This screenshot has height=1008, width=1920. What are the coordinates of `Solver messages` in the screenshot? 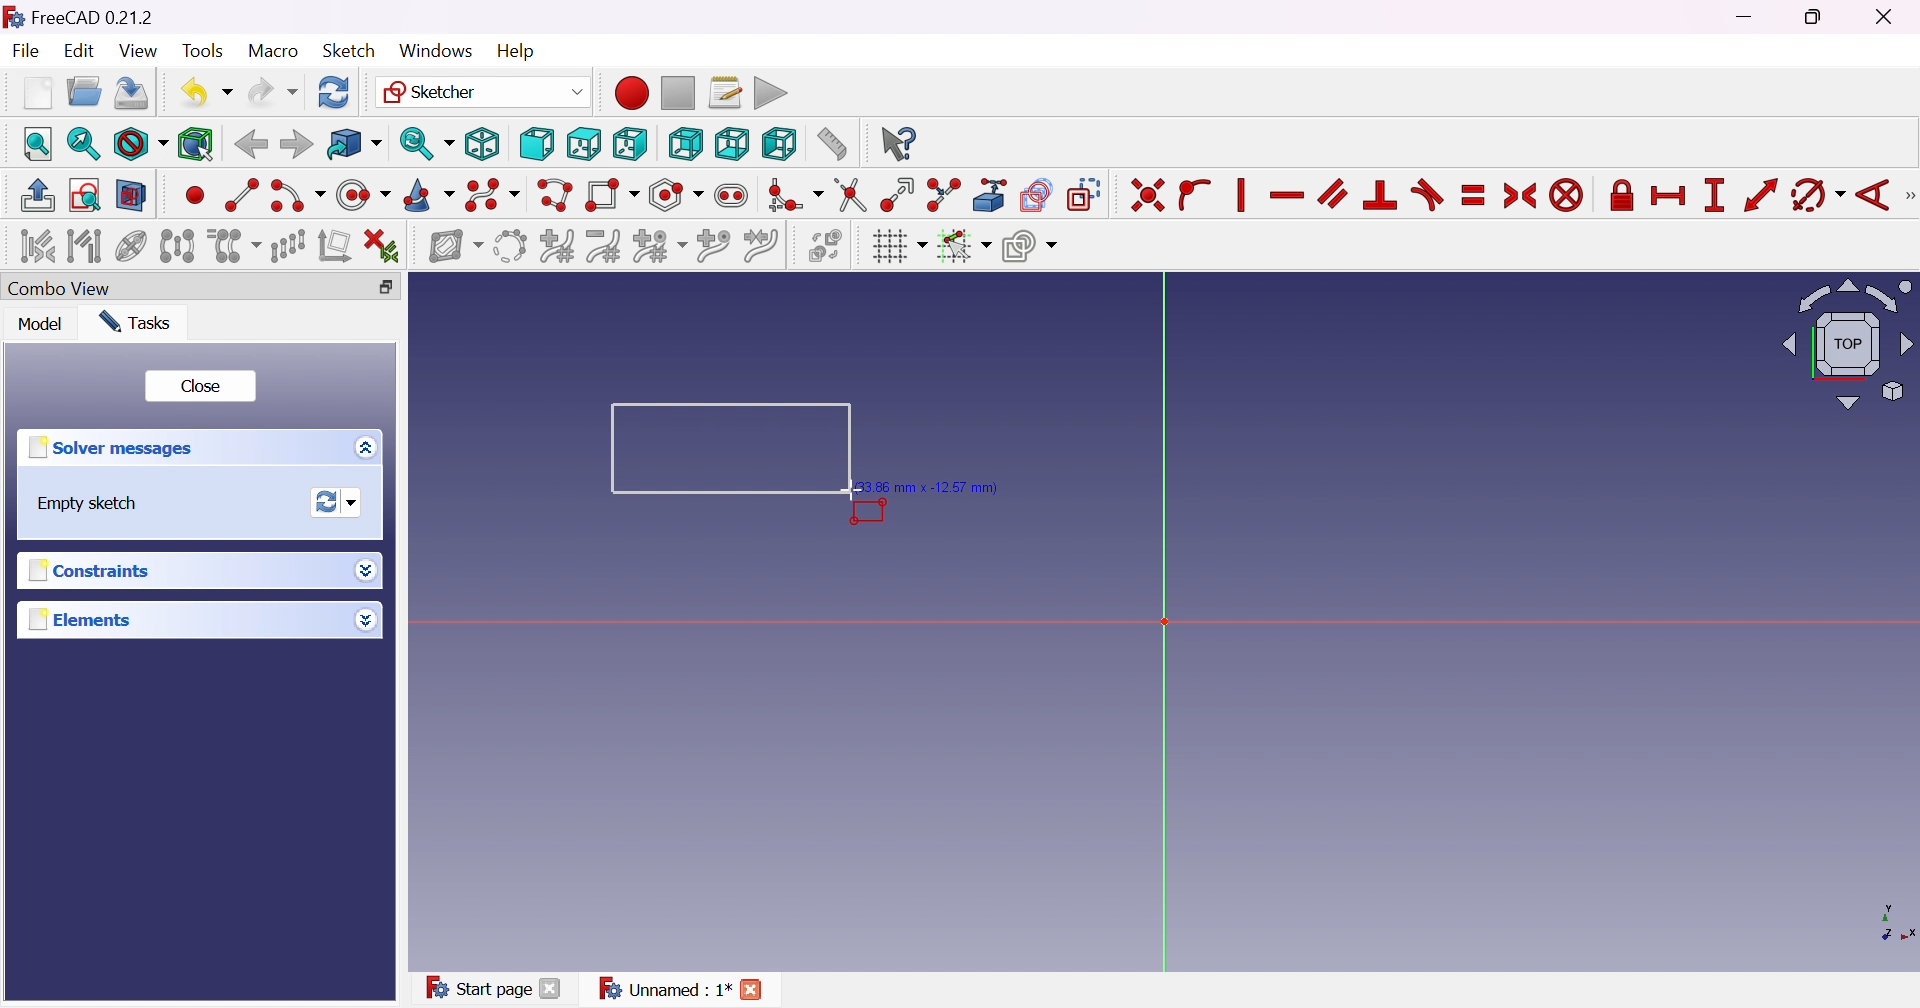 It's located at (117, 447).